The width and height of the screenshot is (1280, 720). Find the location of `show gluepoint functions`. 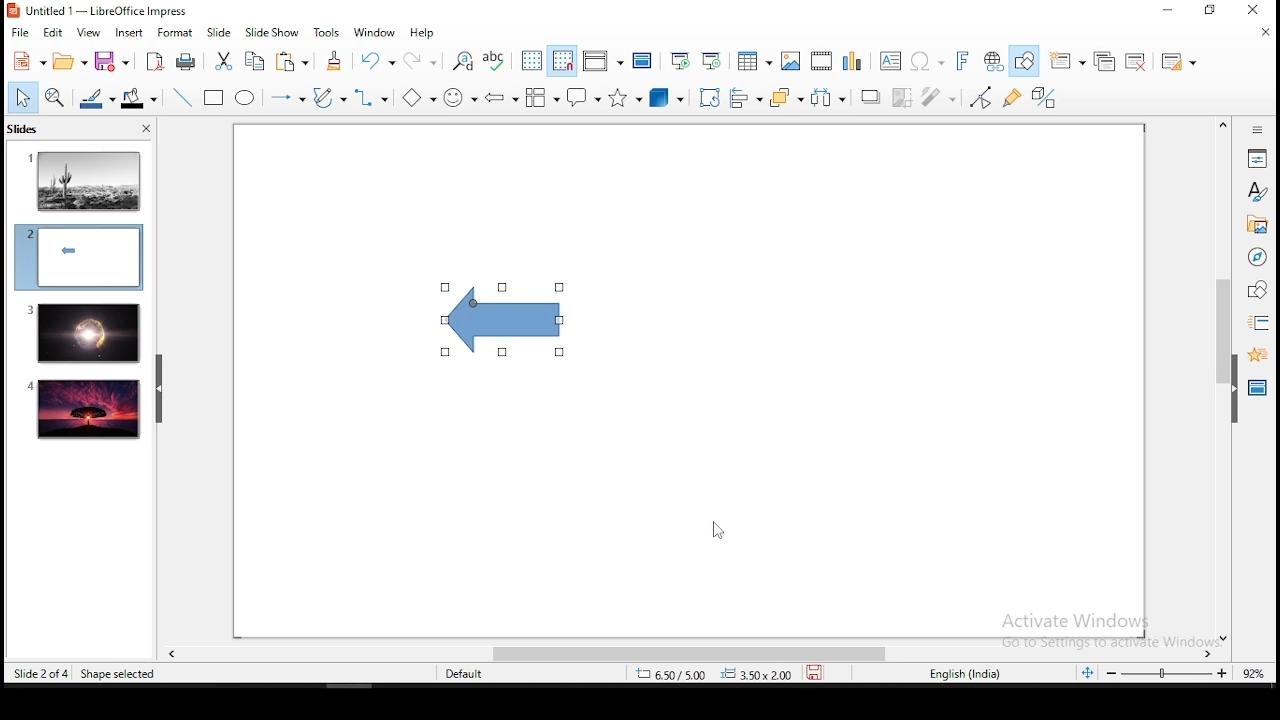

show gluepoint functions is located at coordinates (1017, 97).